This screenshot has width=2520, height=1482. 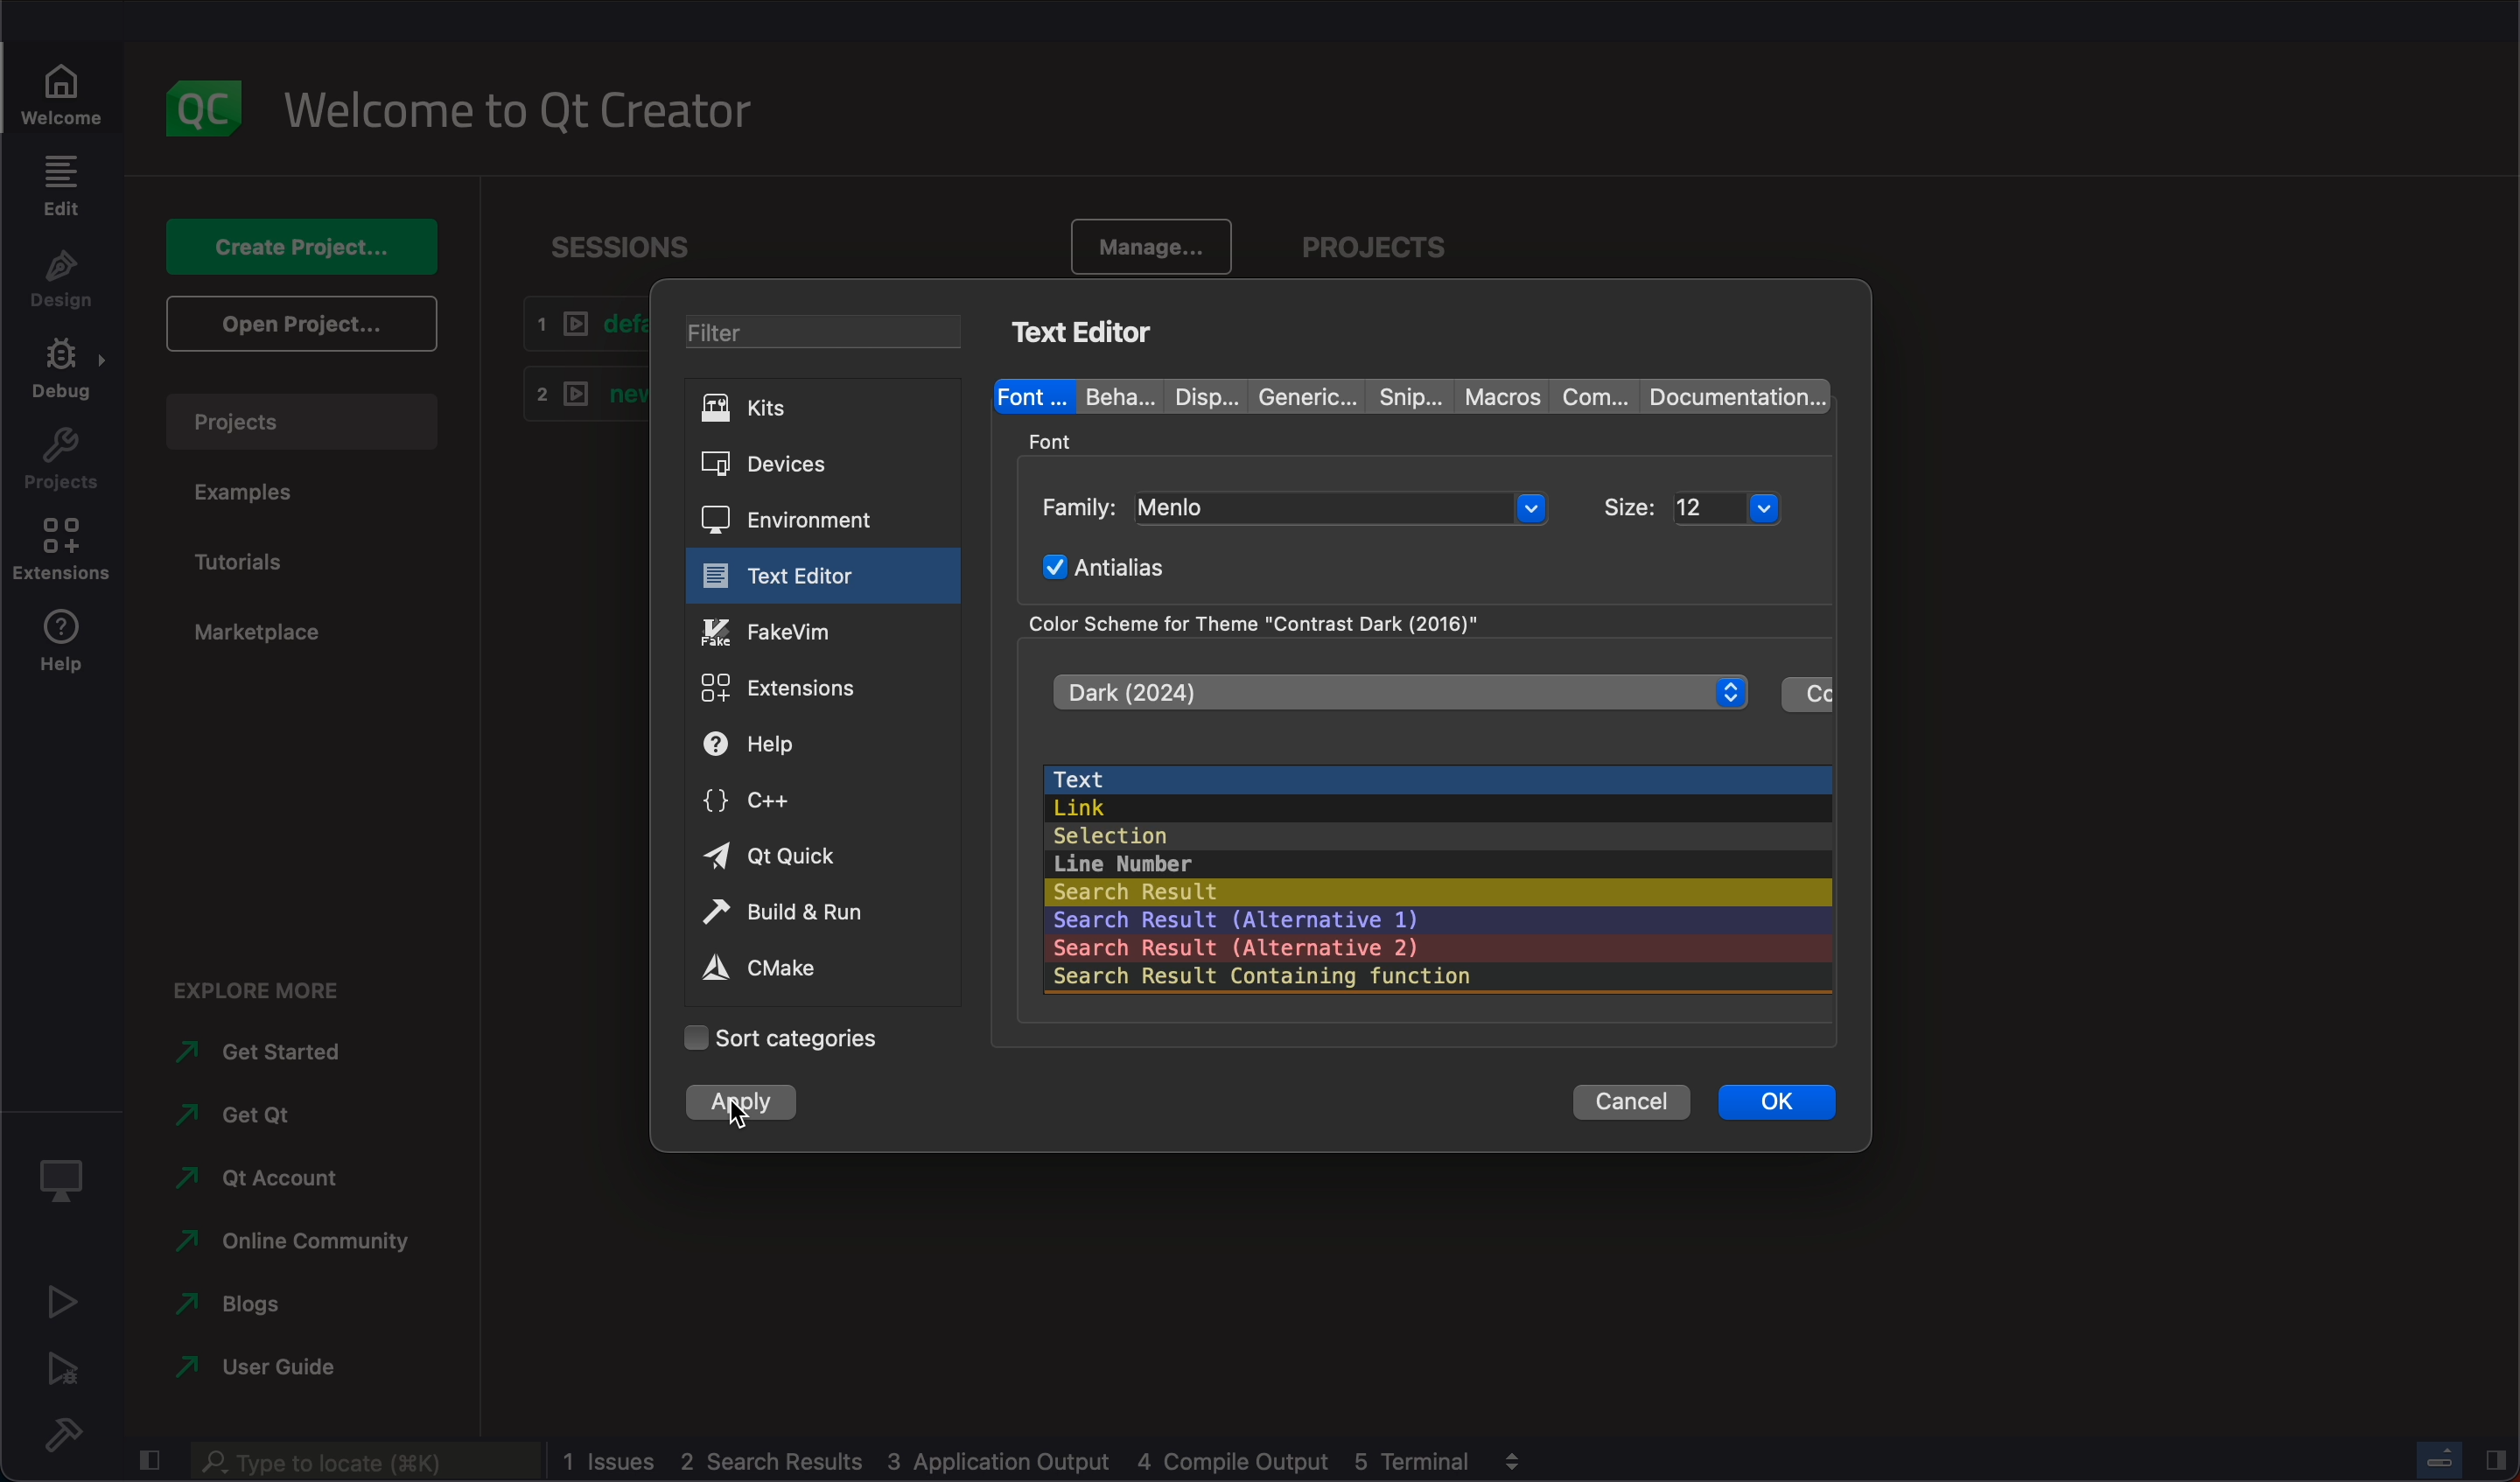 What do you see at coordinates (265, 992) in the screenshot?
I see `explore more` at bounding box center [265, 992].